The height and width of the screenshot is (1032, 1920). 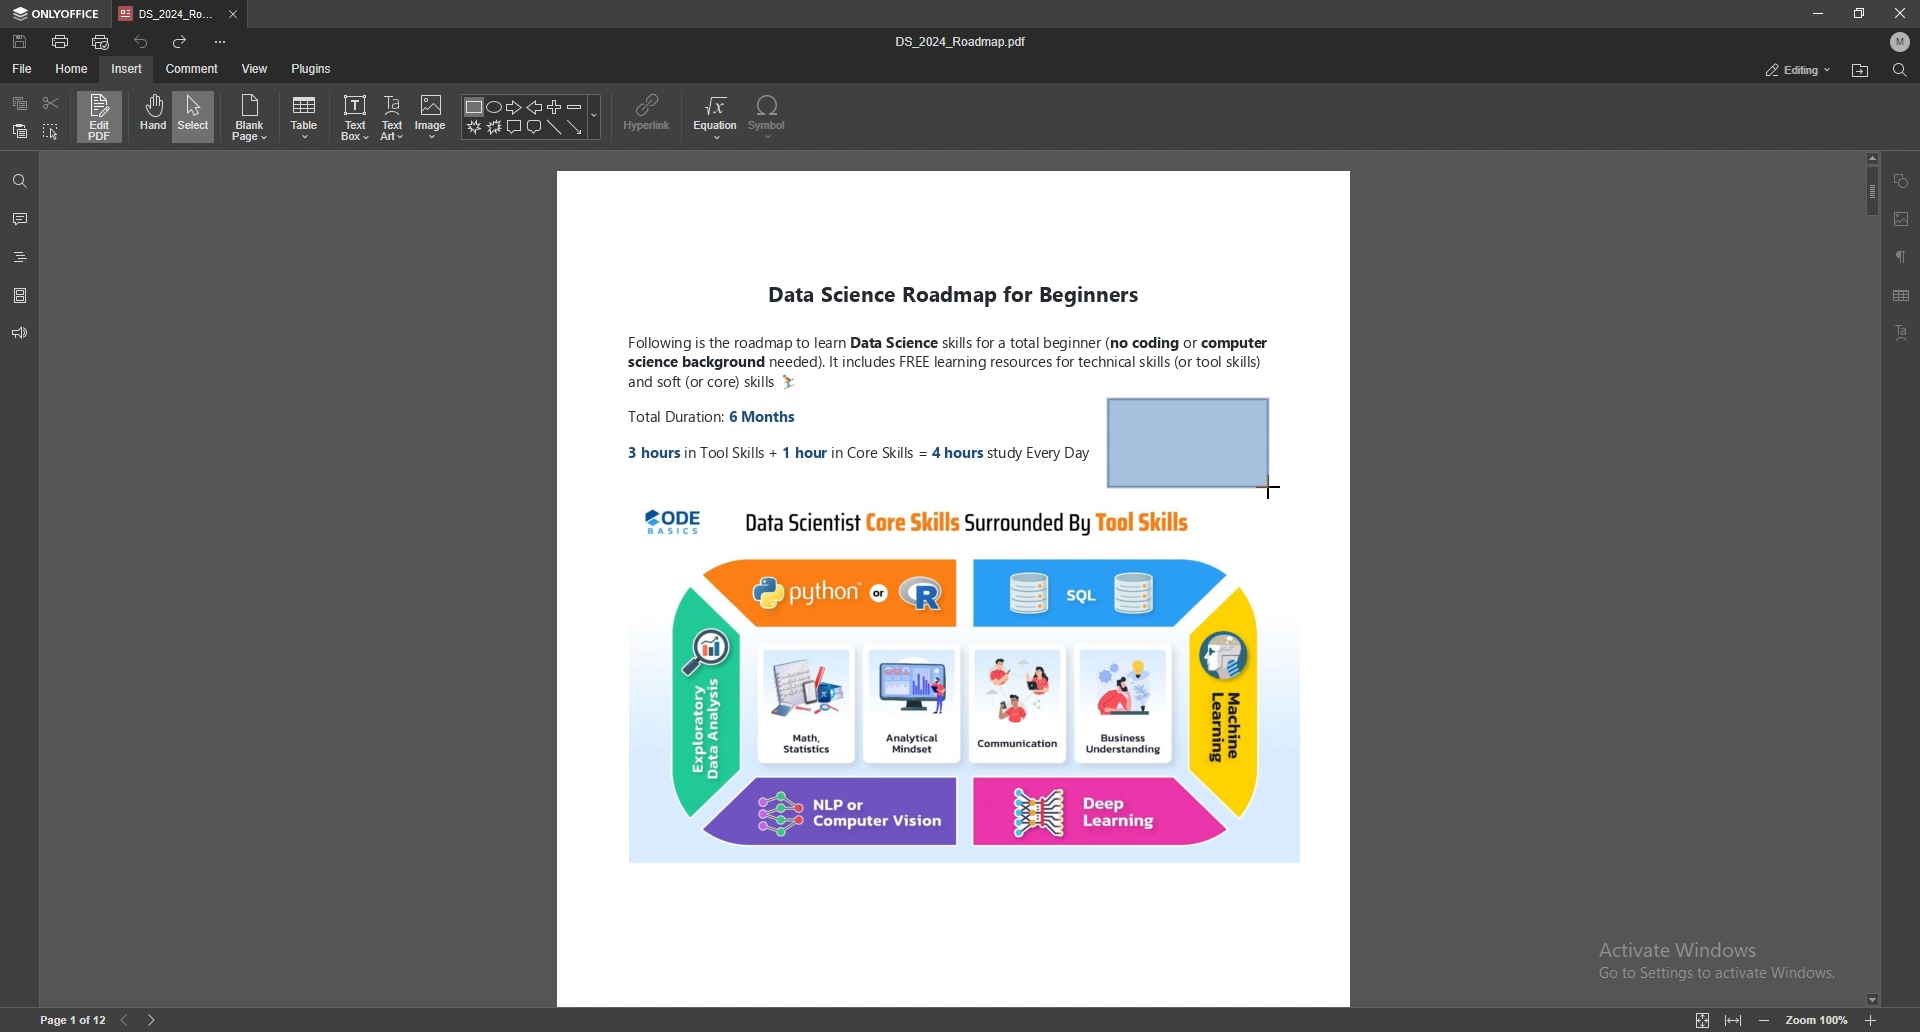 What do you see at coordinates (20, 294) in the screenshot?
I see `pages` at bounding box center [20, 294].